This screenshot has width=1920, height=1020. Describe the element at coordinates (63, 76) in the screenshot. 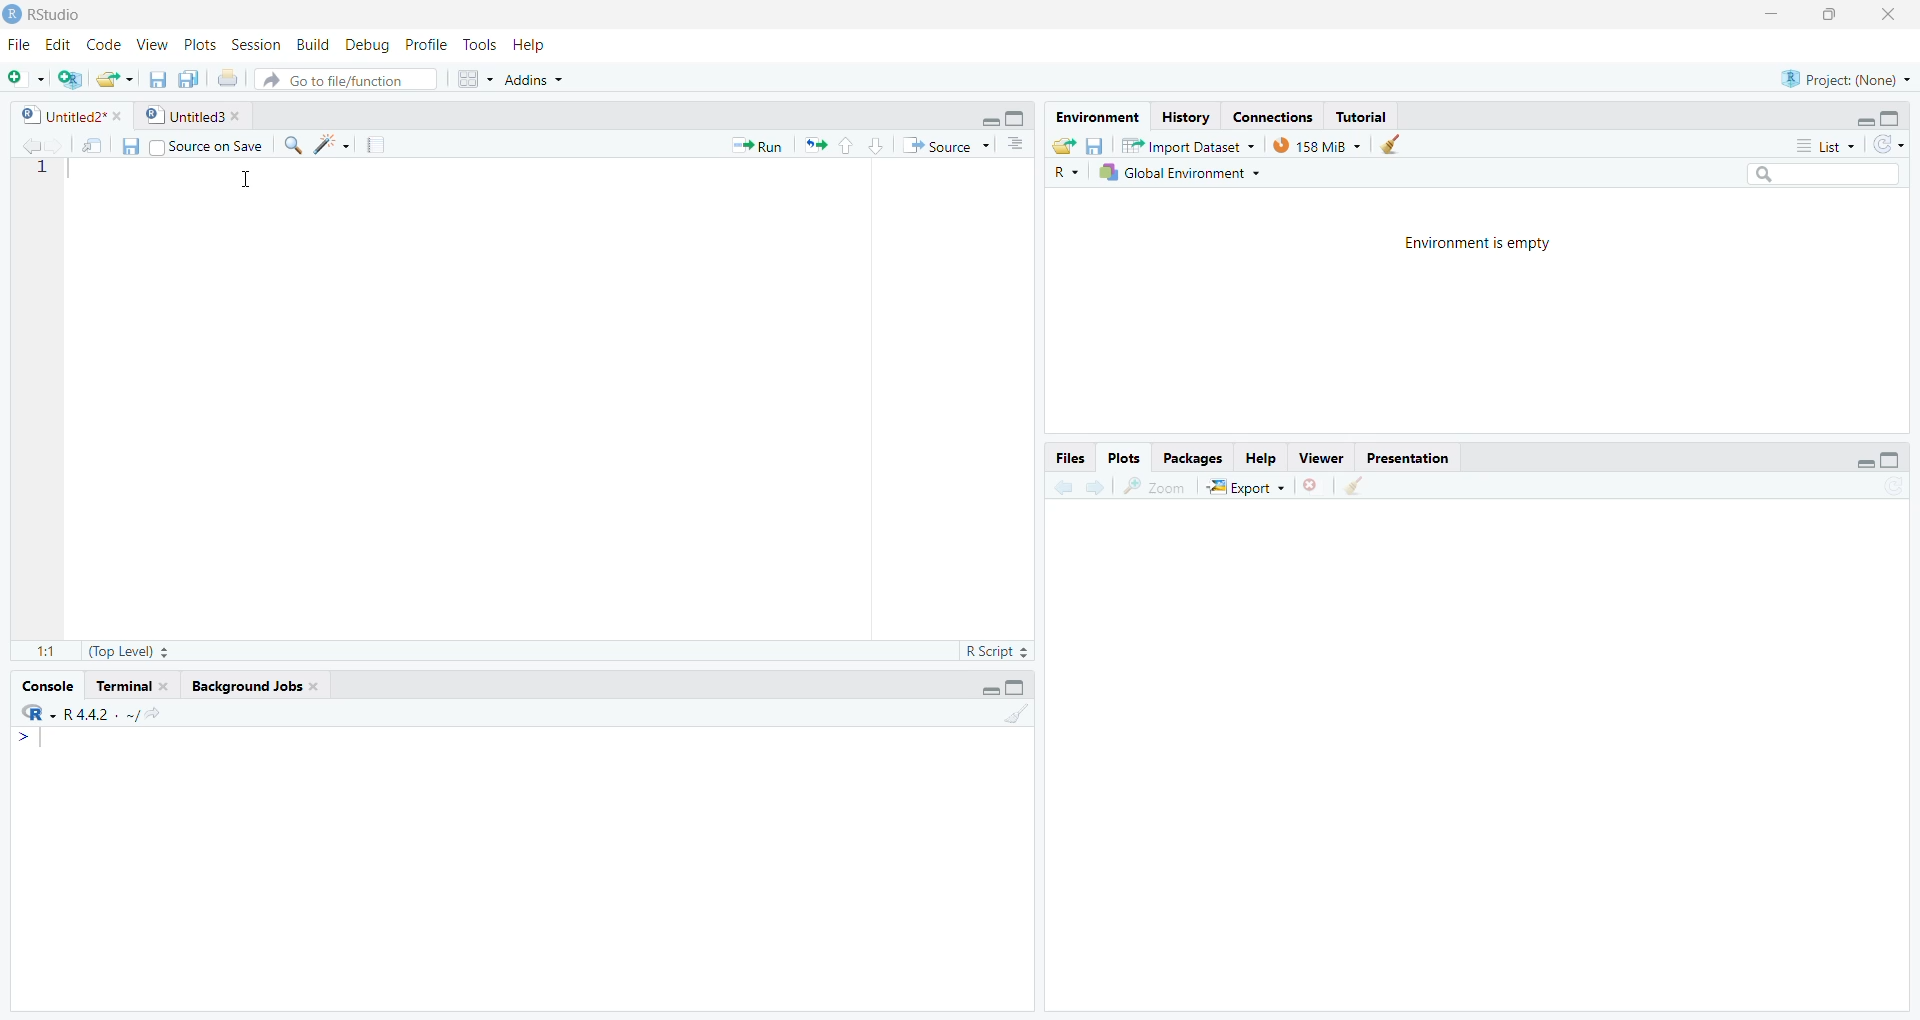

I see `create project` at that location.